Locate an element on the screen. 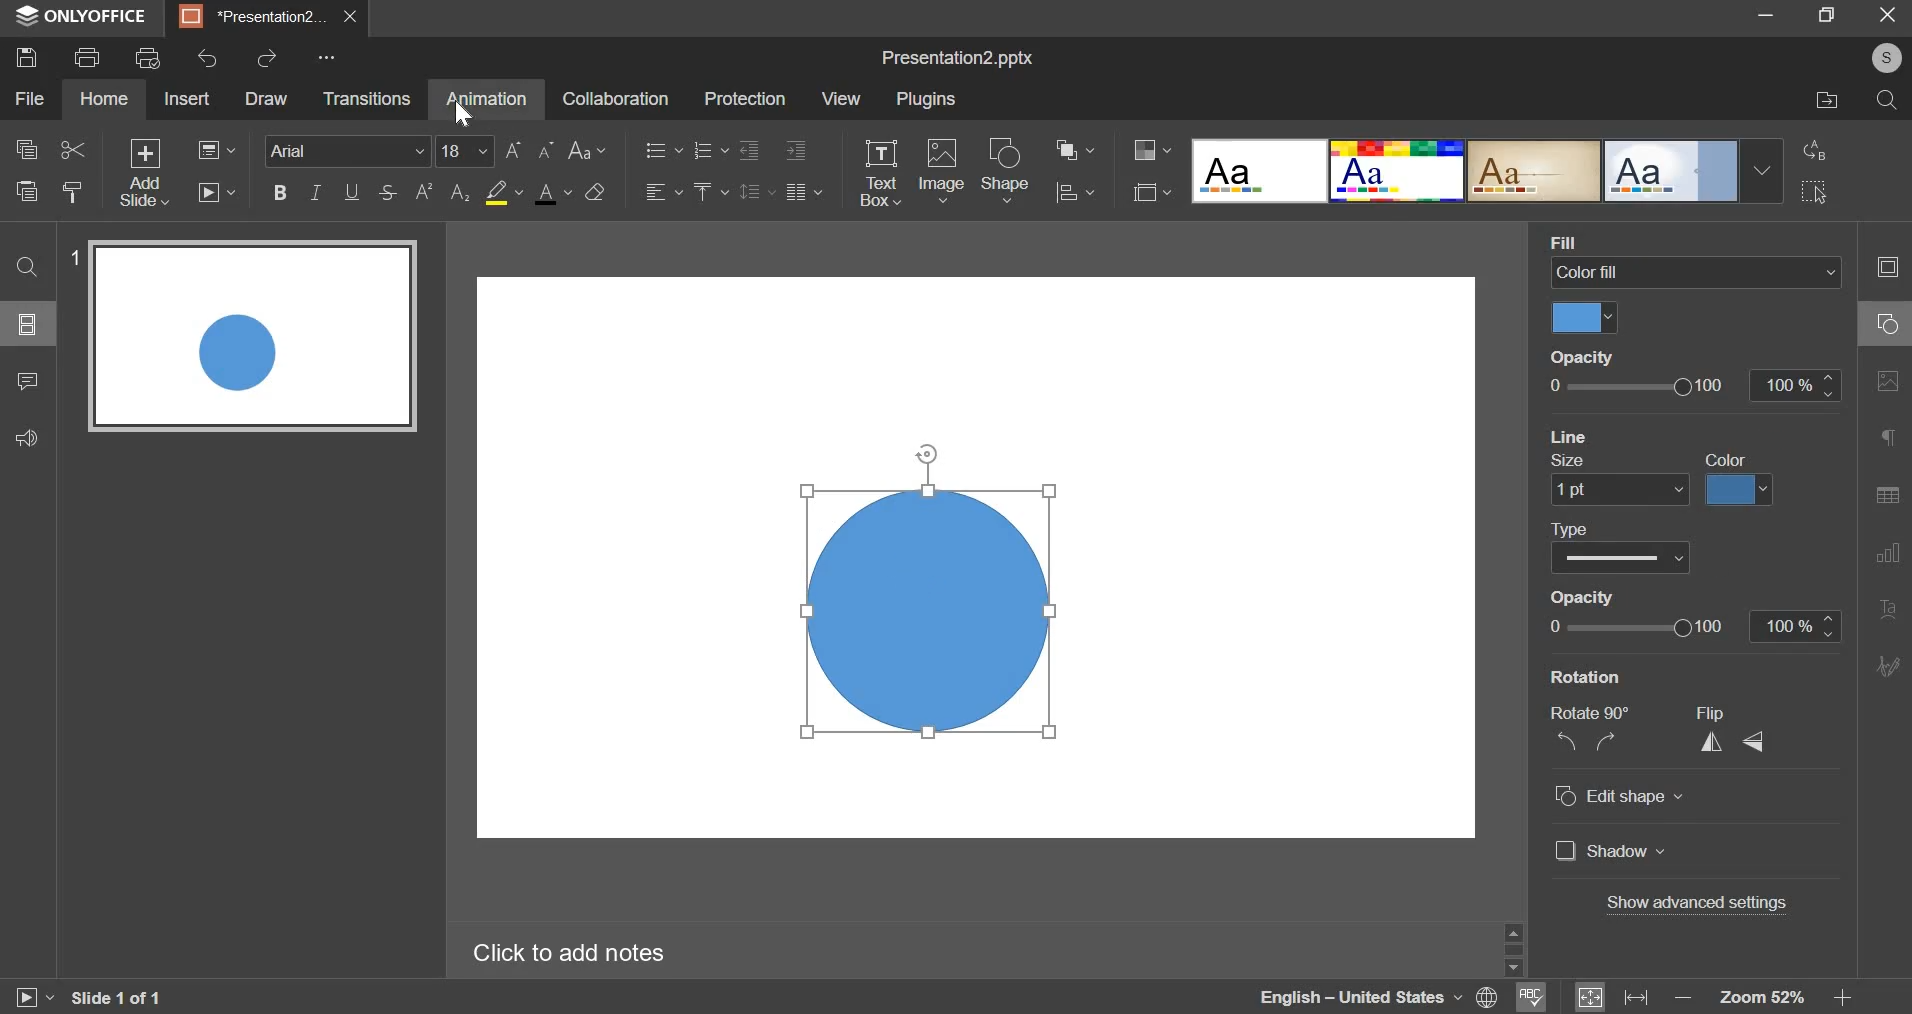  Slide 1 of 1 is located at coordinates (127, 994).